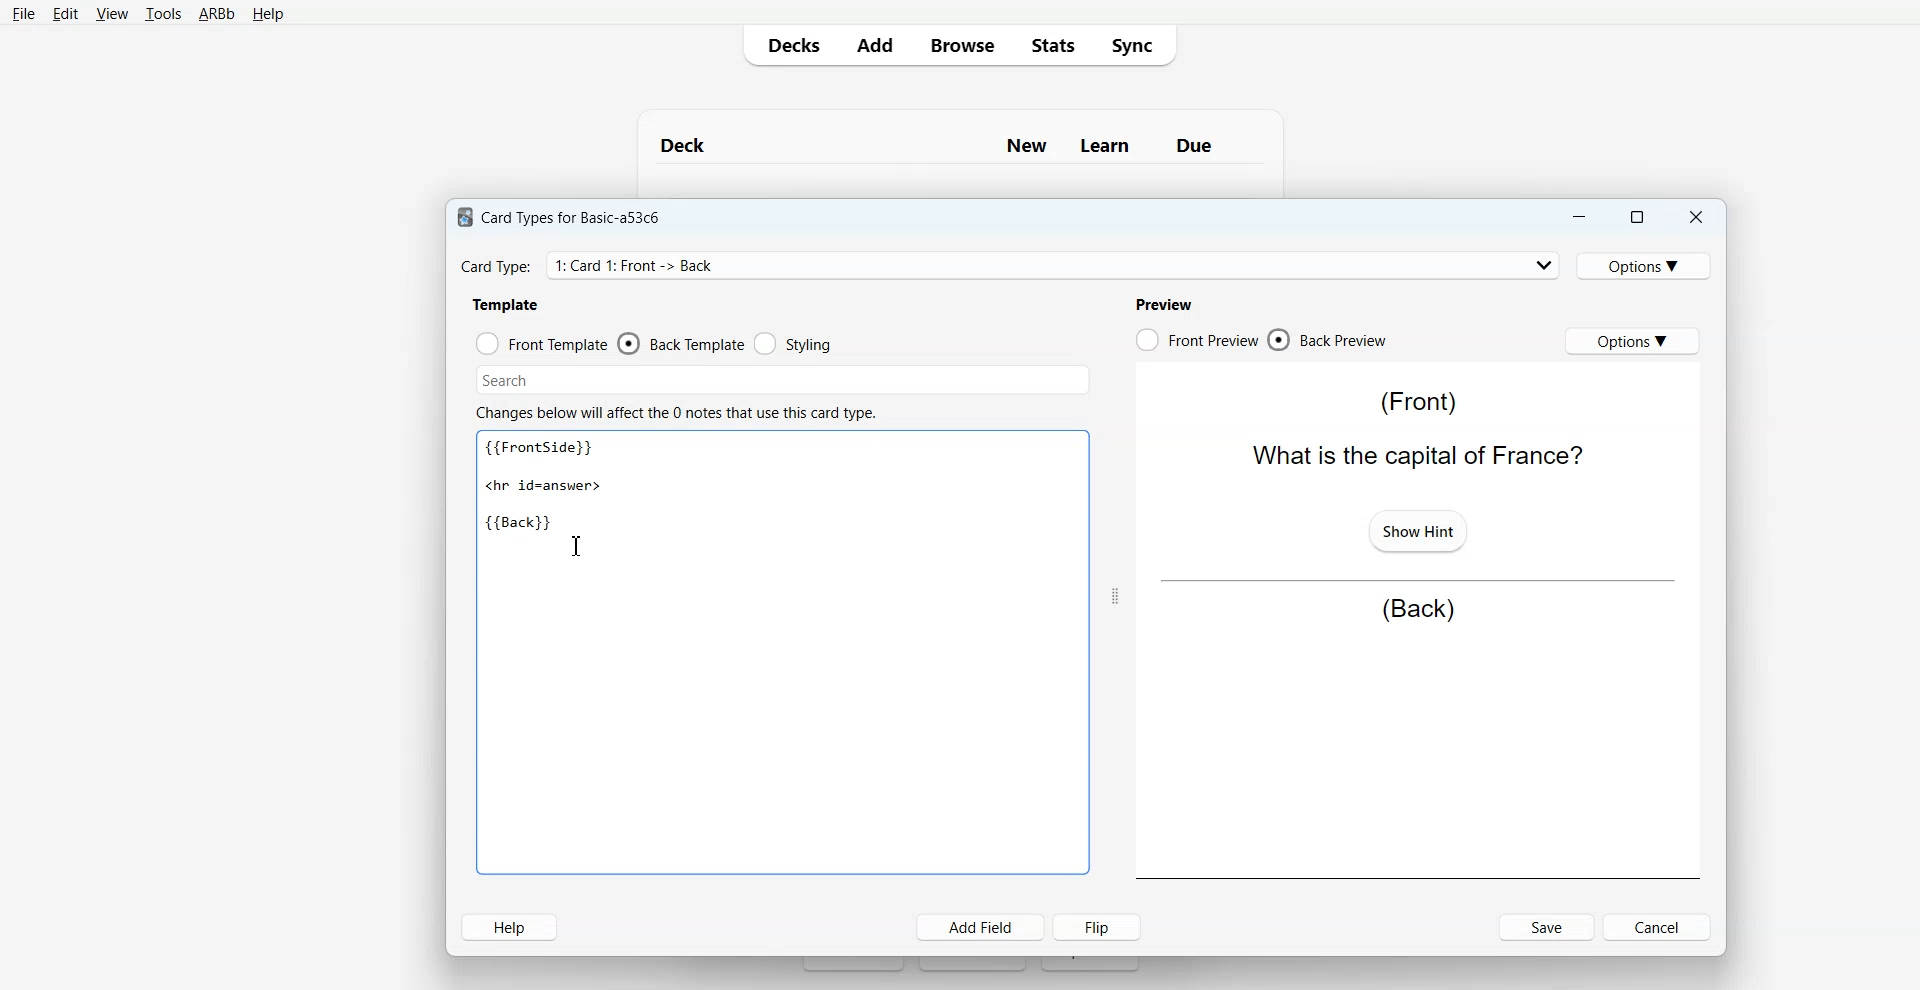  Describe the element at coordinates (1418, 610) in the screenshot. I see `(Back)` at that location.